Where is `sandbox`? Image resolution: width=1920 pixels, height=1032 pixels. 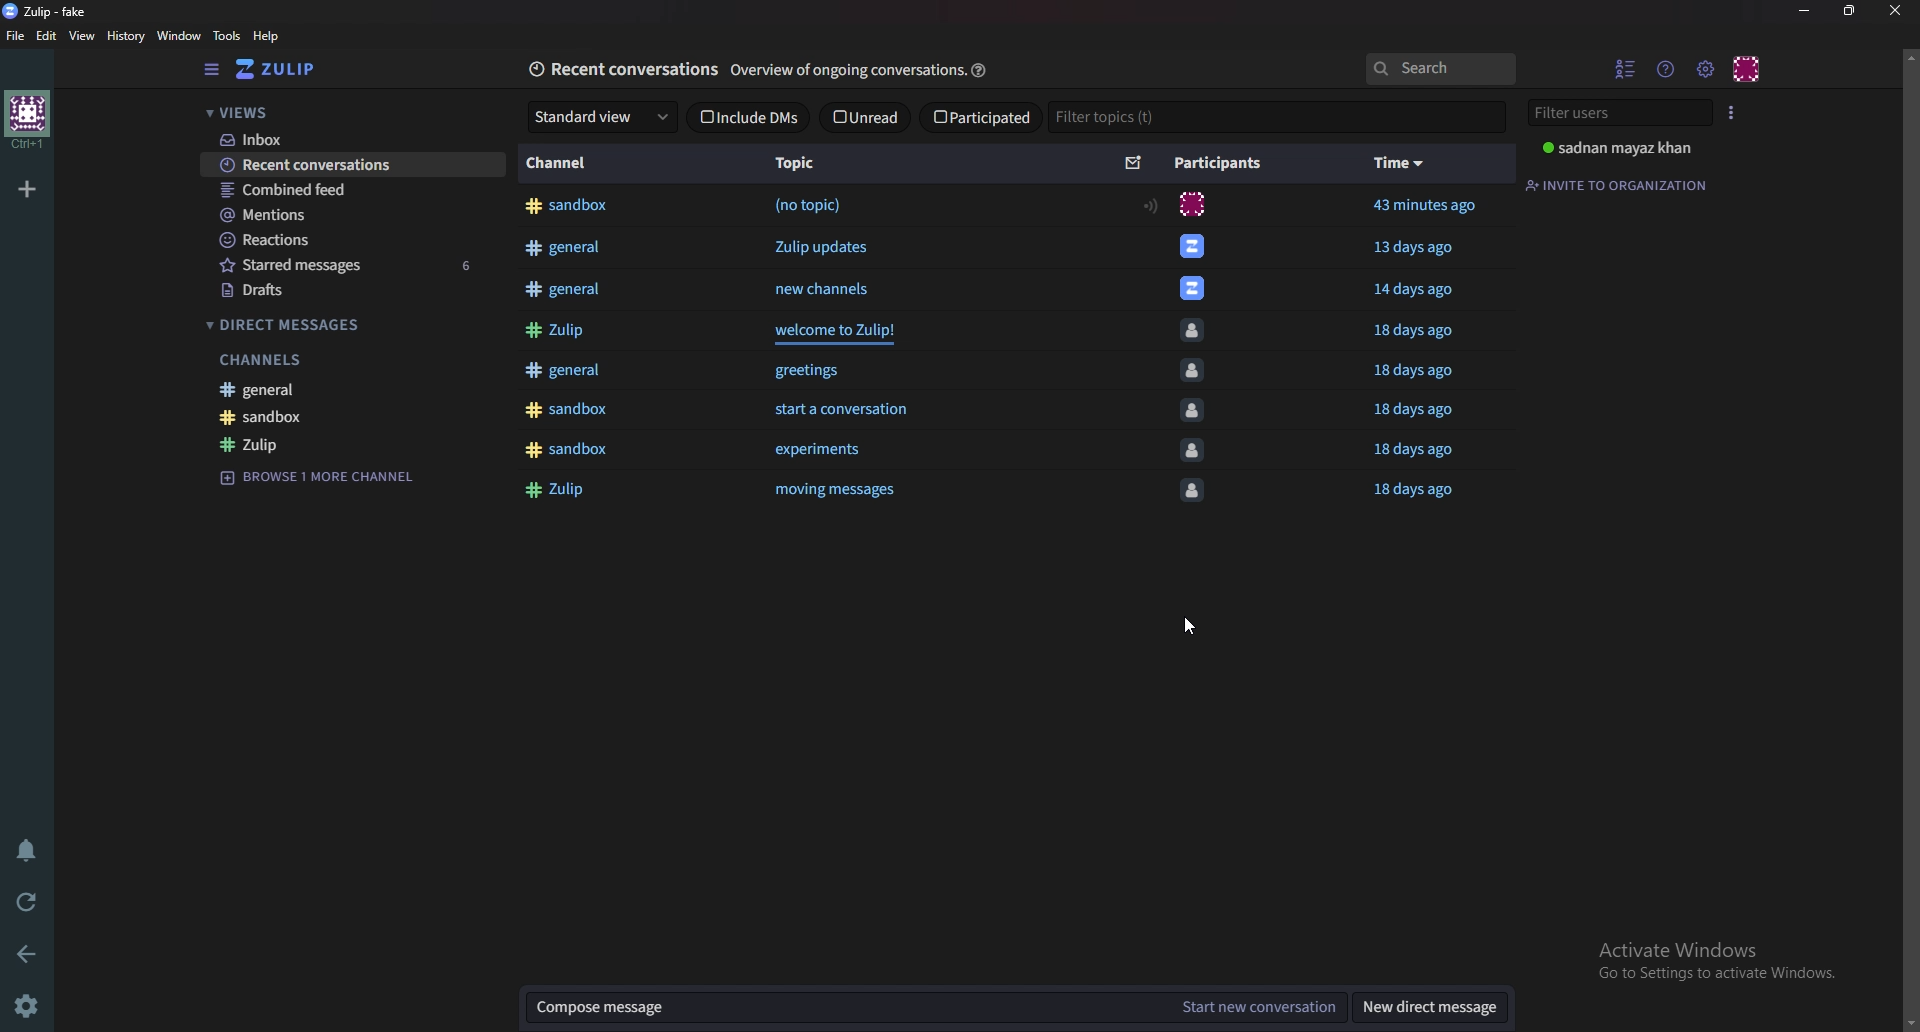
sandbox is located at coordinates (351, 446).